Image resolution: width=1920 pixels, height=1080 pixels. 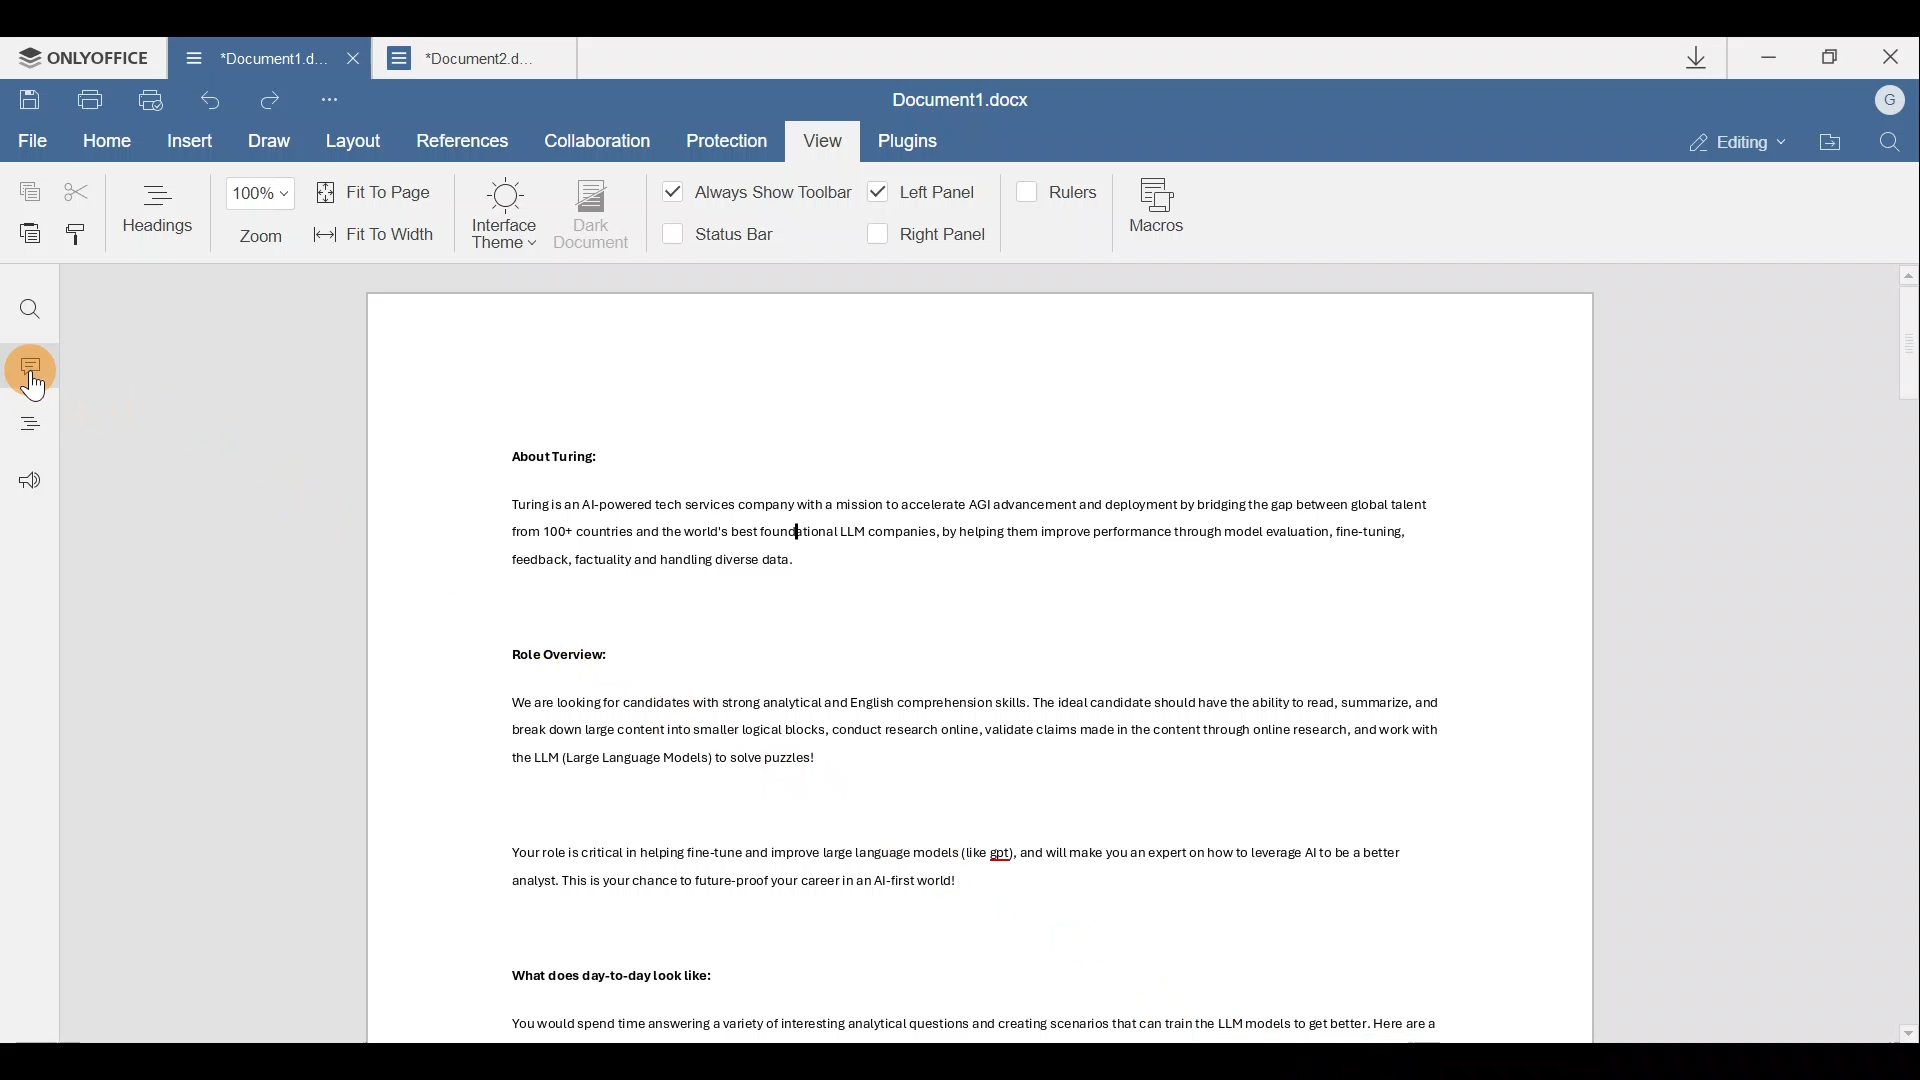 I want to click on Copy, so click(x=22, y=183).